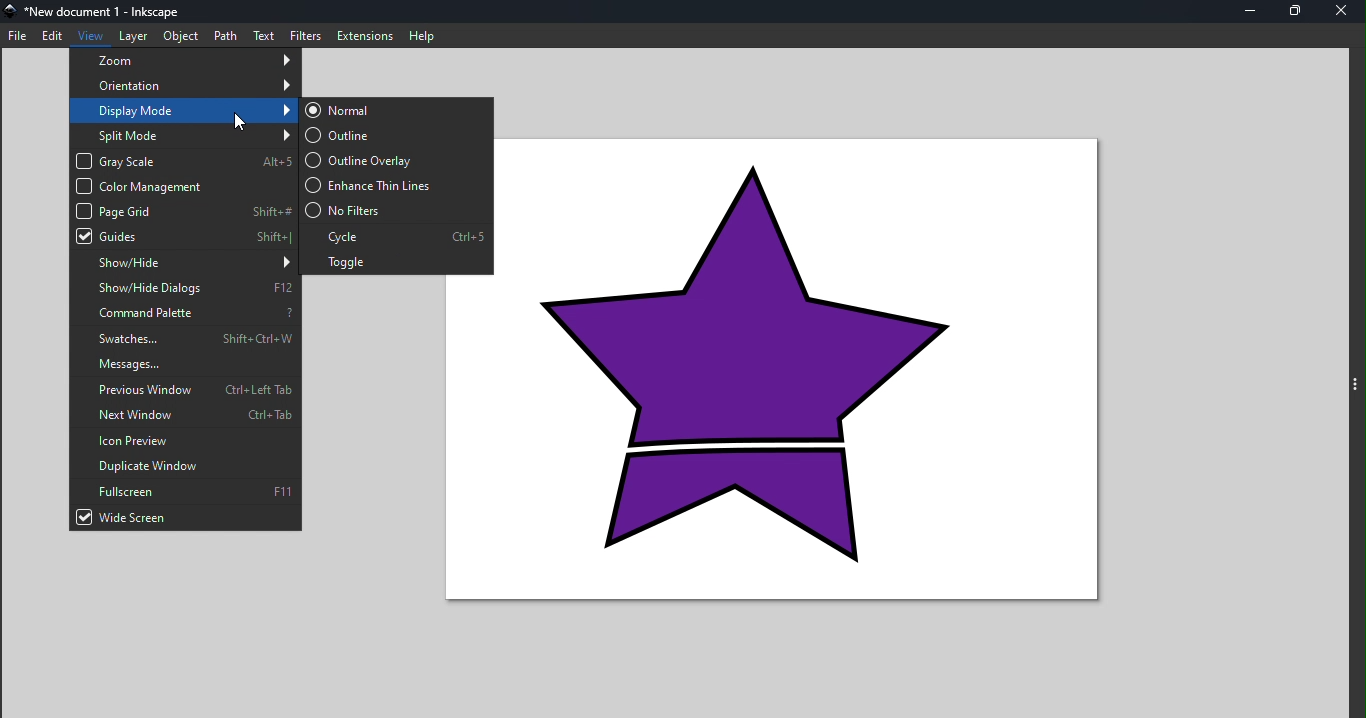 This screenshot has height=718, width=1366. What do you see at coordinates (307, 34) in the screenshot?
I see `Filters` at bounding box center [307, 34].